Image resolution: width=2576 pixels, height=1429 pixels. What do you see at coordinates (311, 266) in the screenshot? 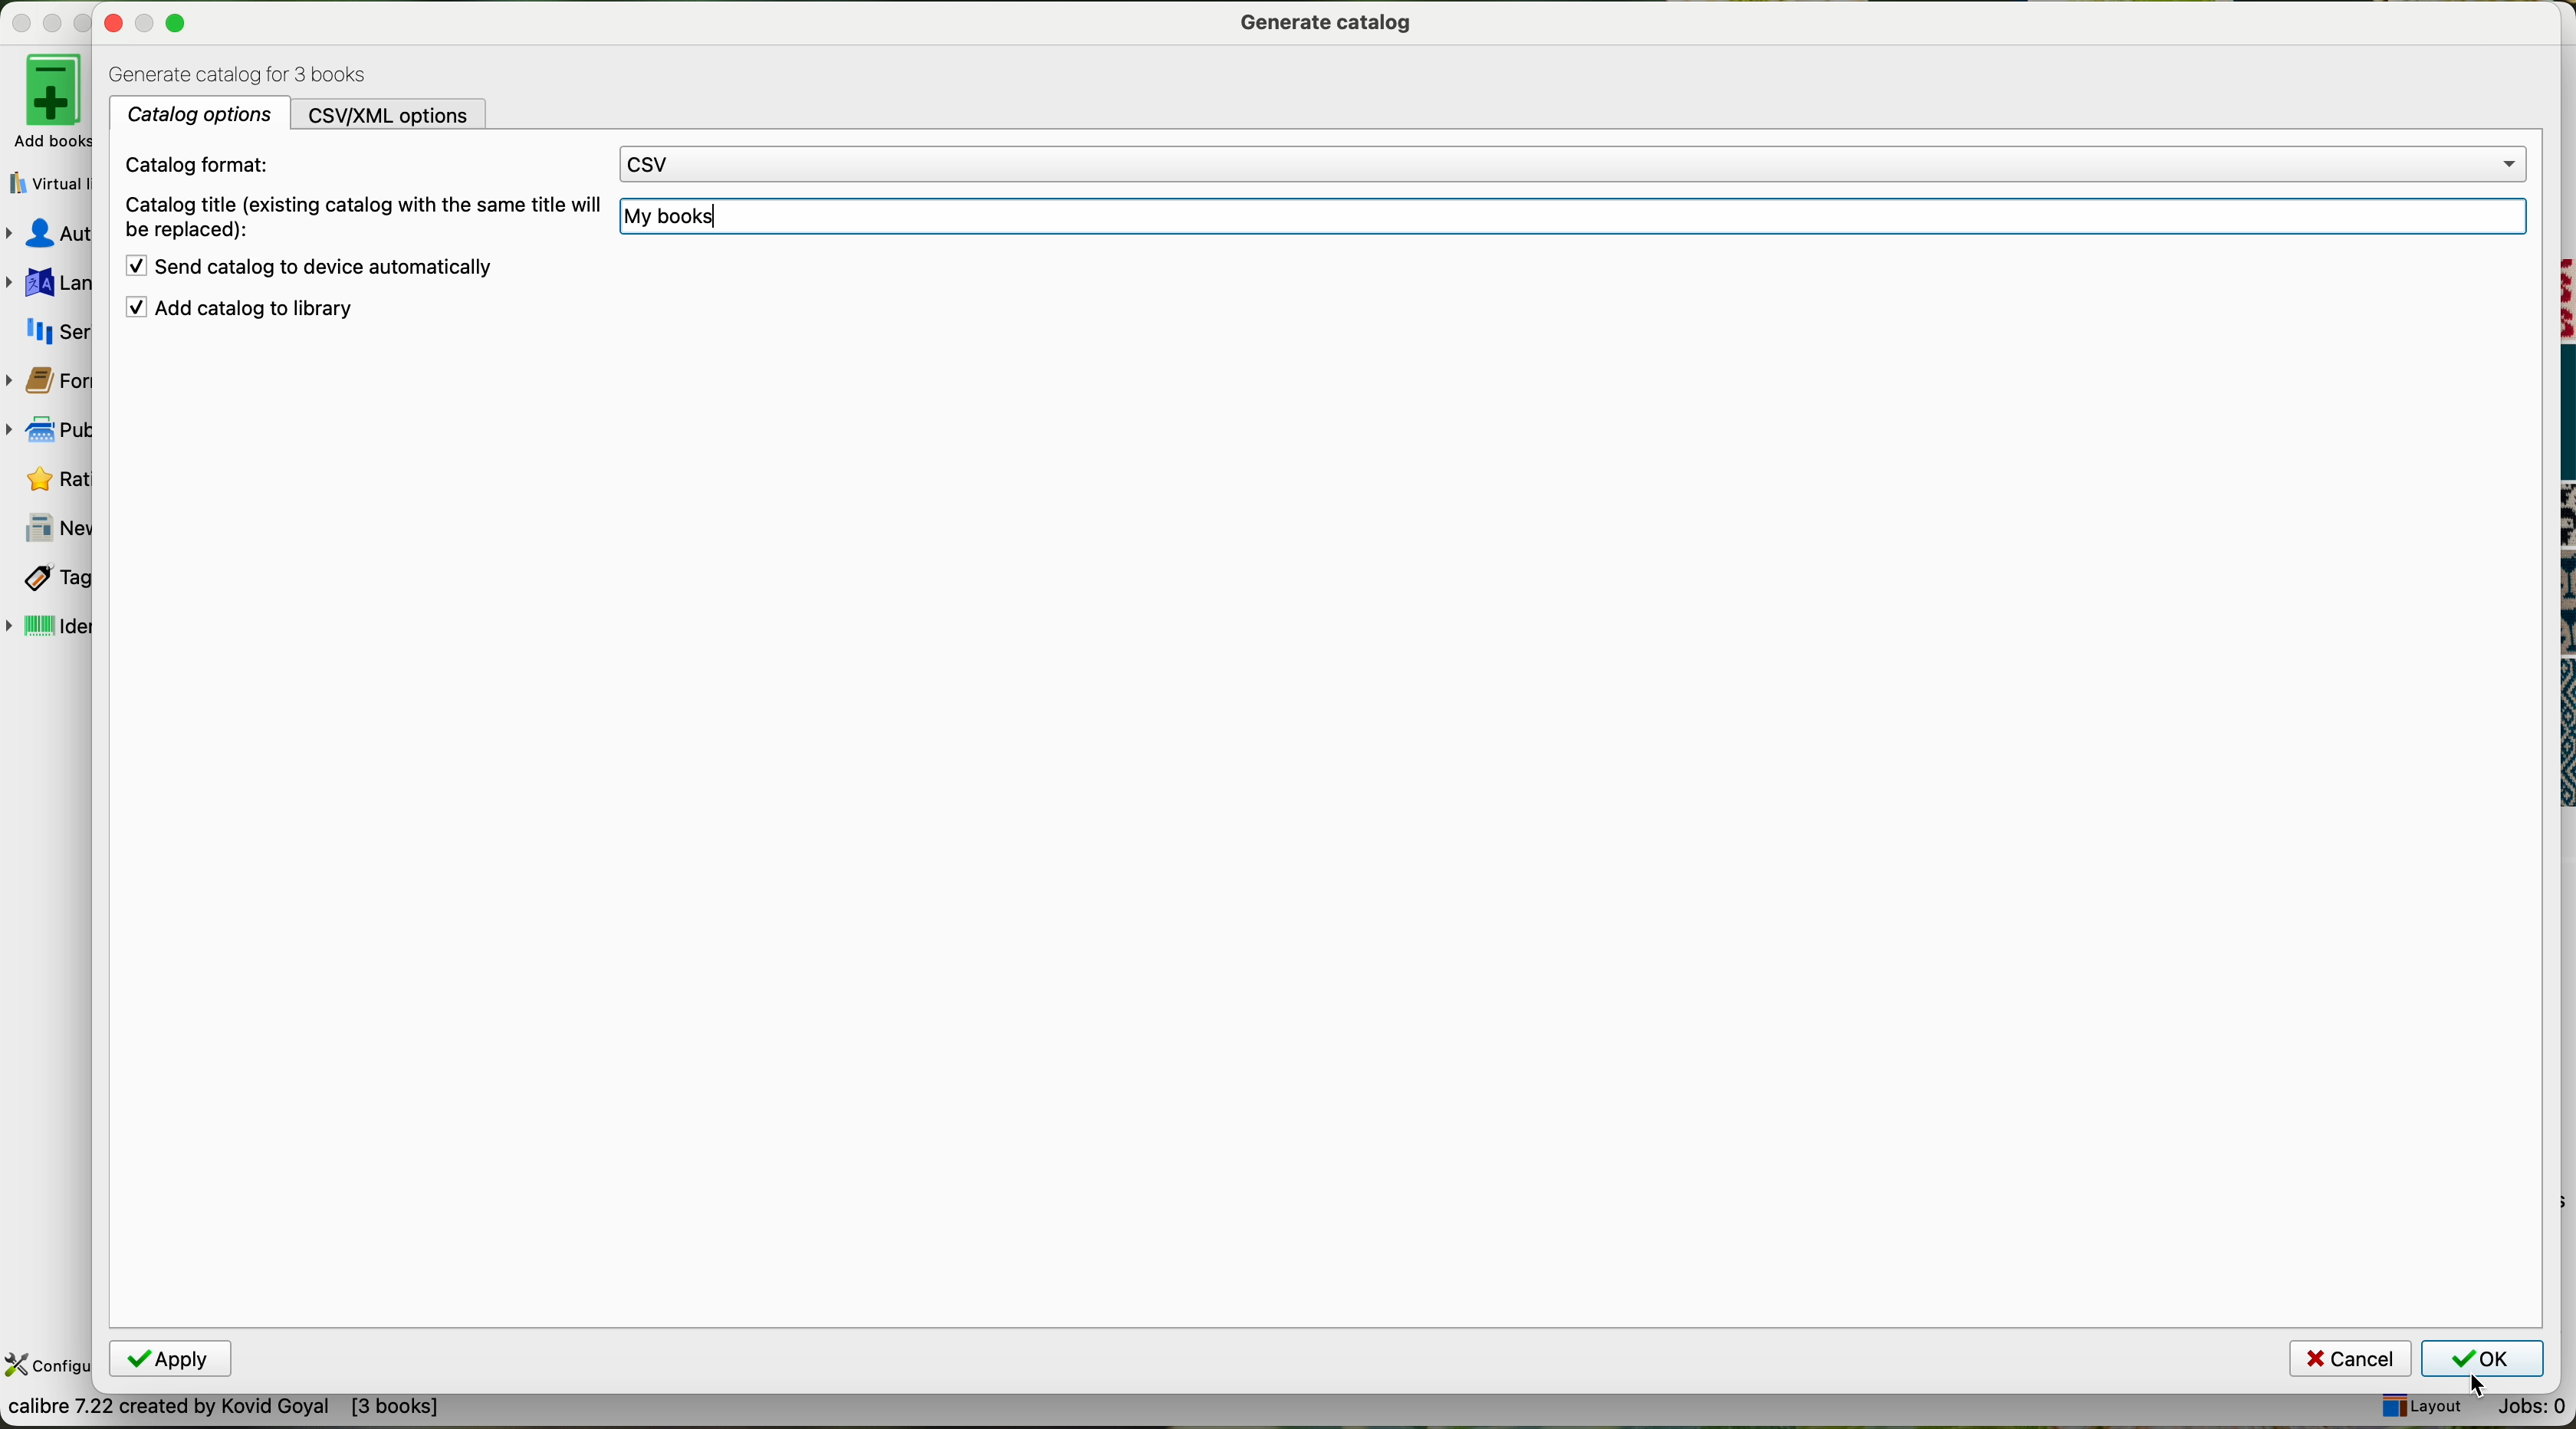
I see `send catalog to device automatically` at bounding box center [311, 266].